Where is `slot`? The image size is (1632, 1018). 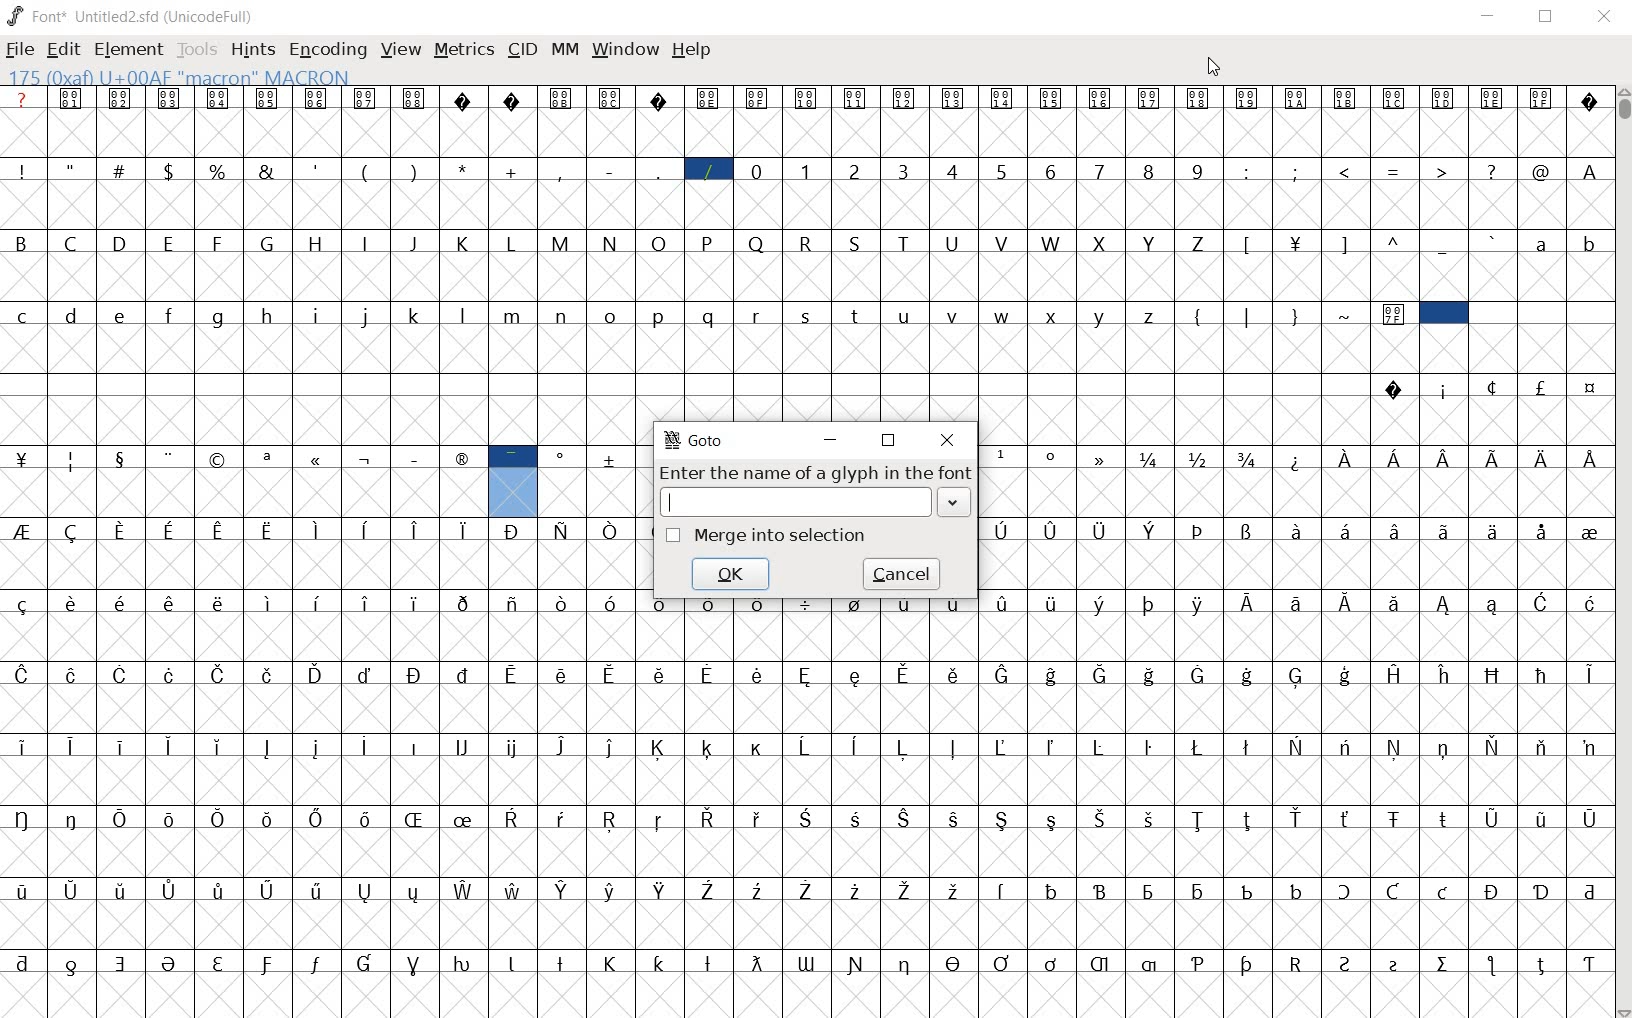 slot is located at coordinates (682, 401).